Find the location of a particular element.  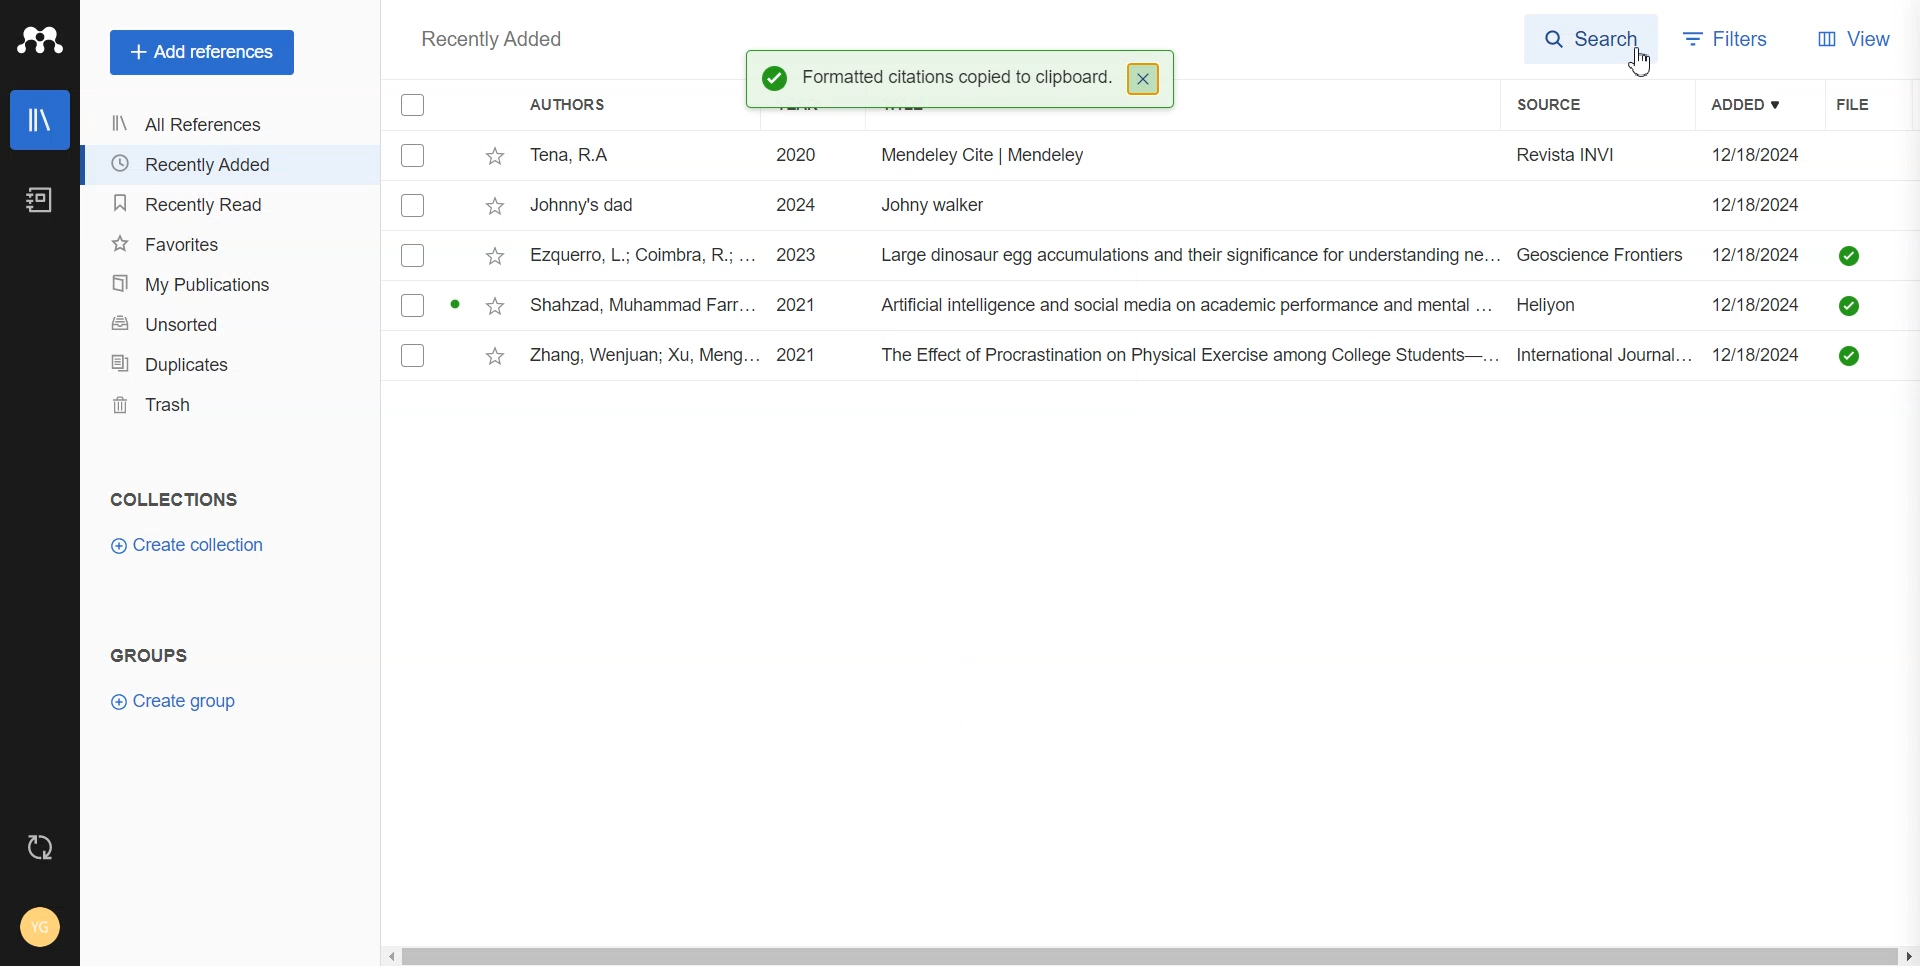

All References is located at coordinates (225, 126).